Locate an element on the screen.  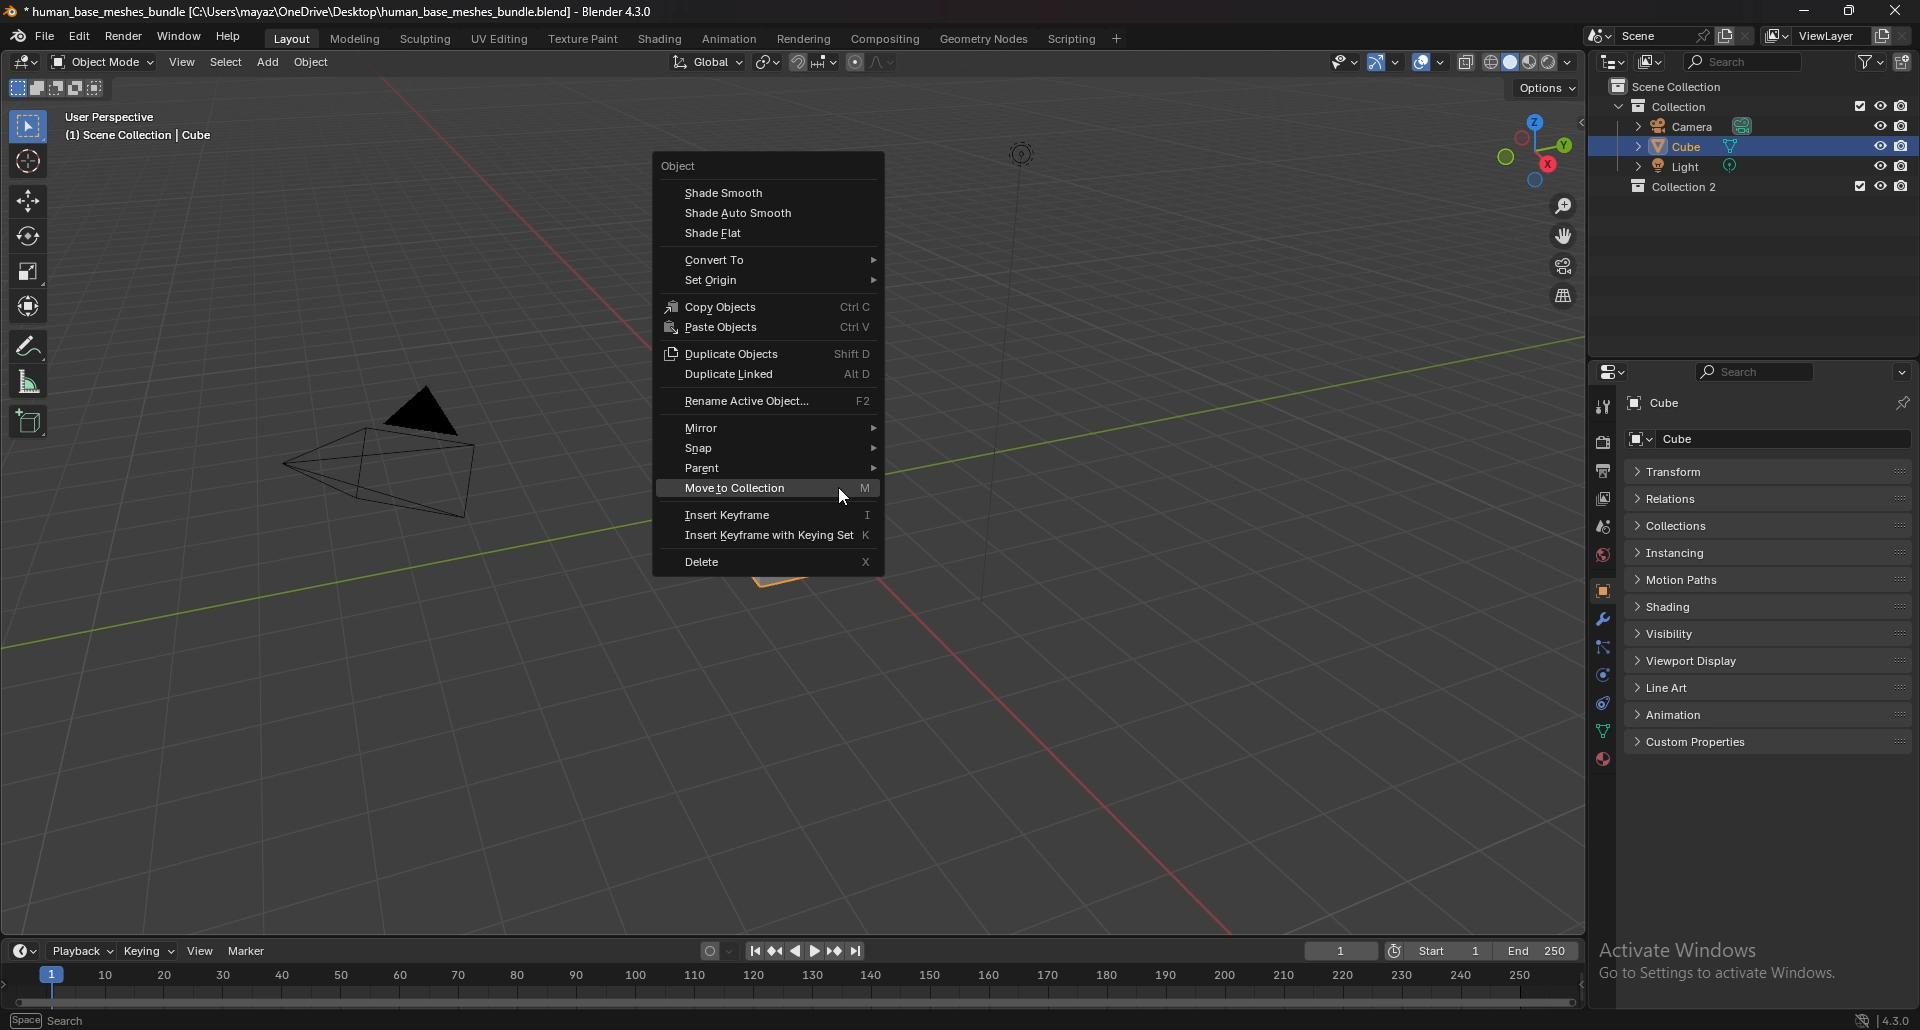
scene is located at coordinates (1604, 526).